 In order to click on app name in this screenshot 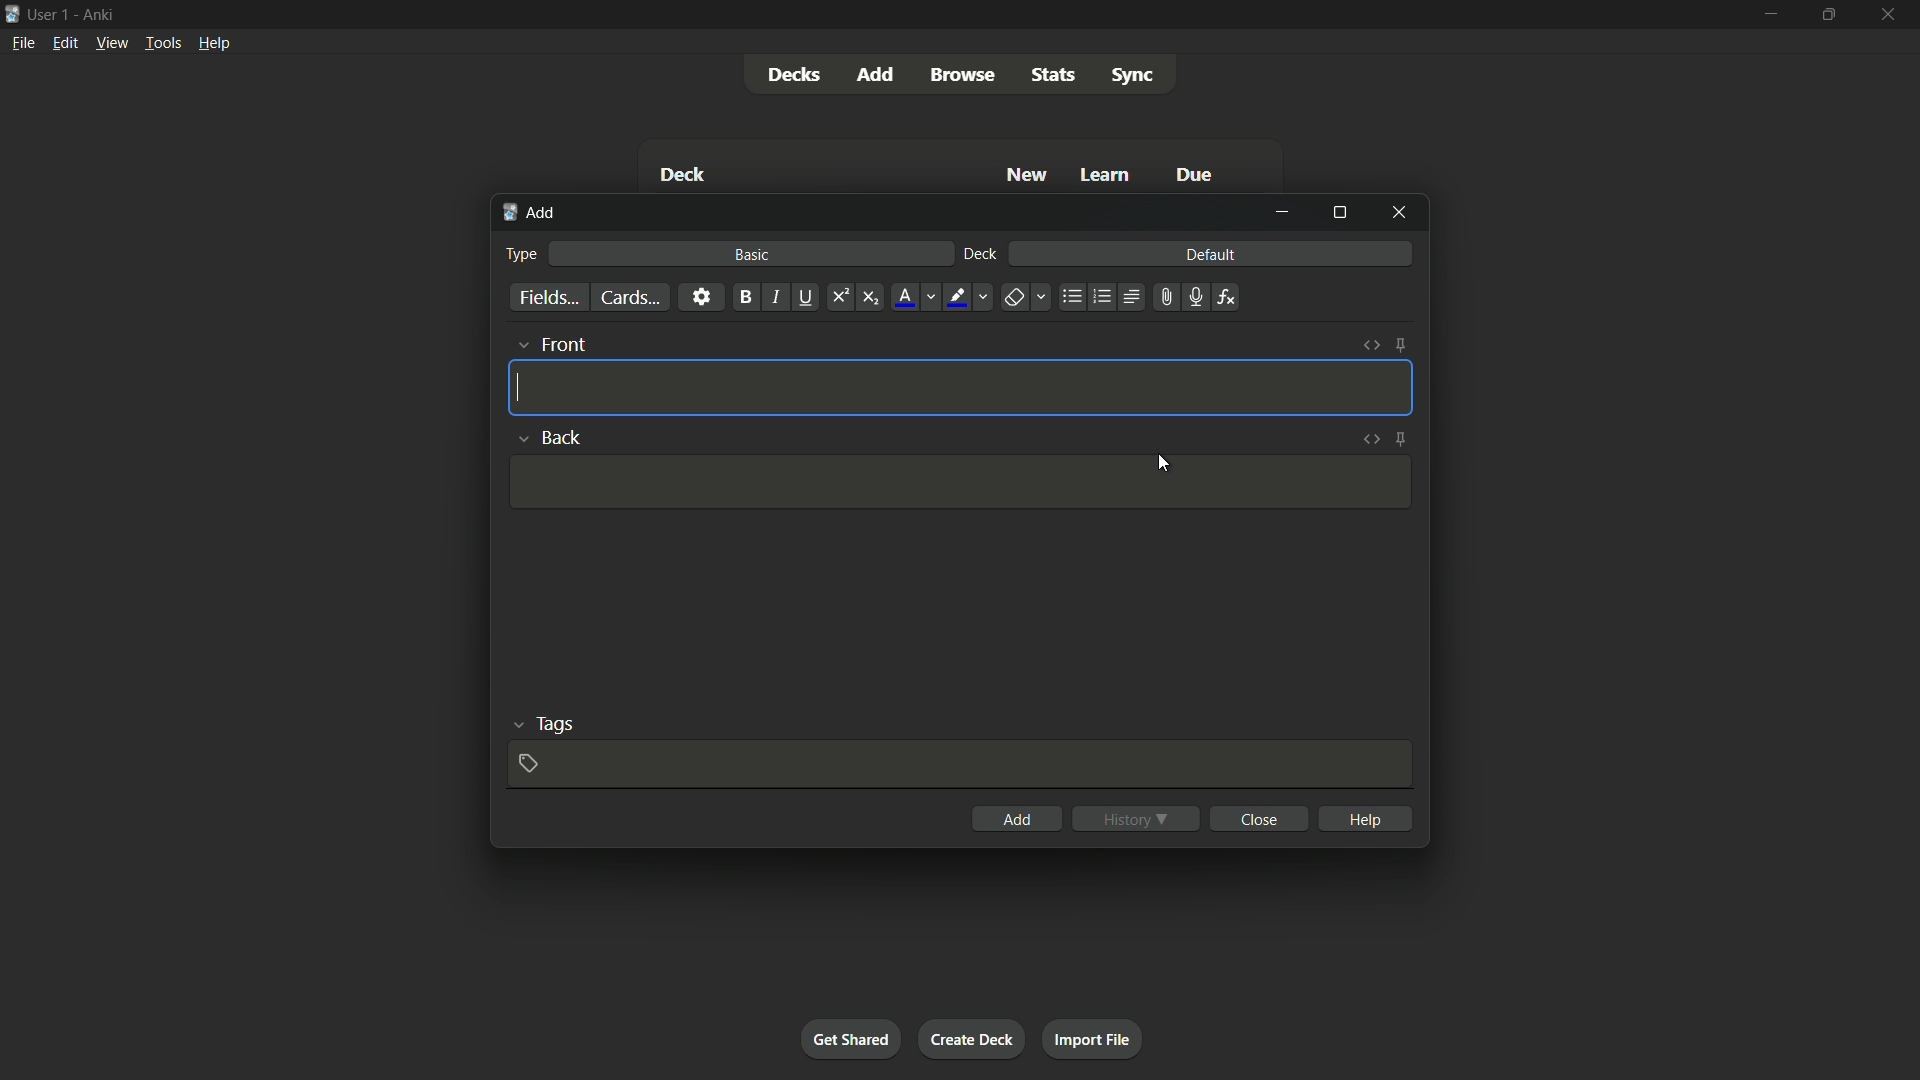, I will do `click(102, 14)`.